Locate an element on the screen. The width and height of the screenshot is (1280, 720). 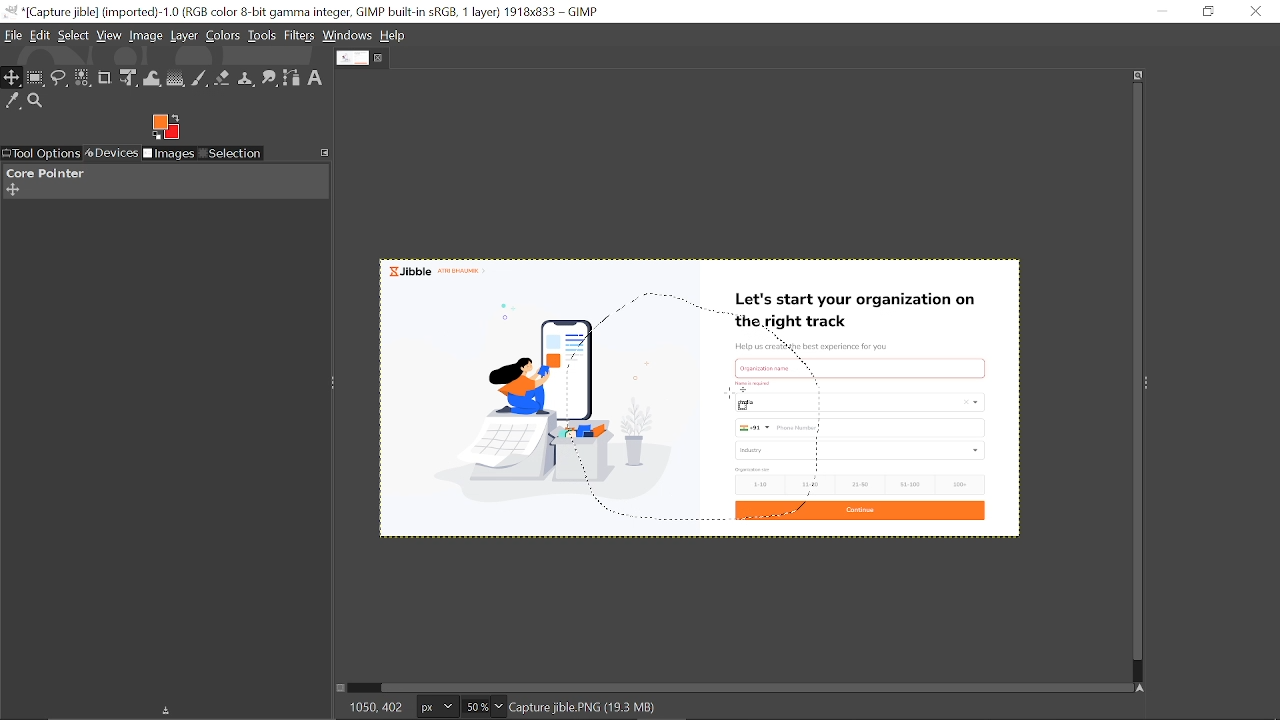
images is located at coordinates (169, 155).